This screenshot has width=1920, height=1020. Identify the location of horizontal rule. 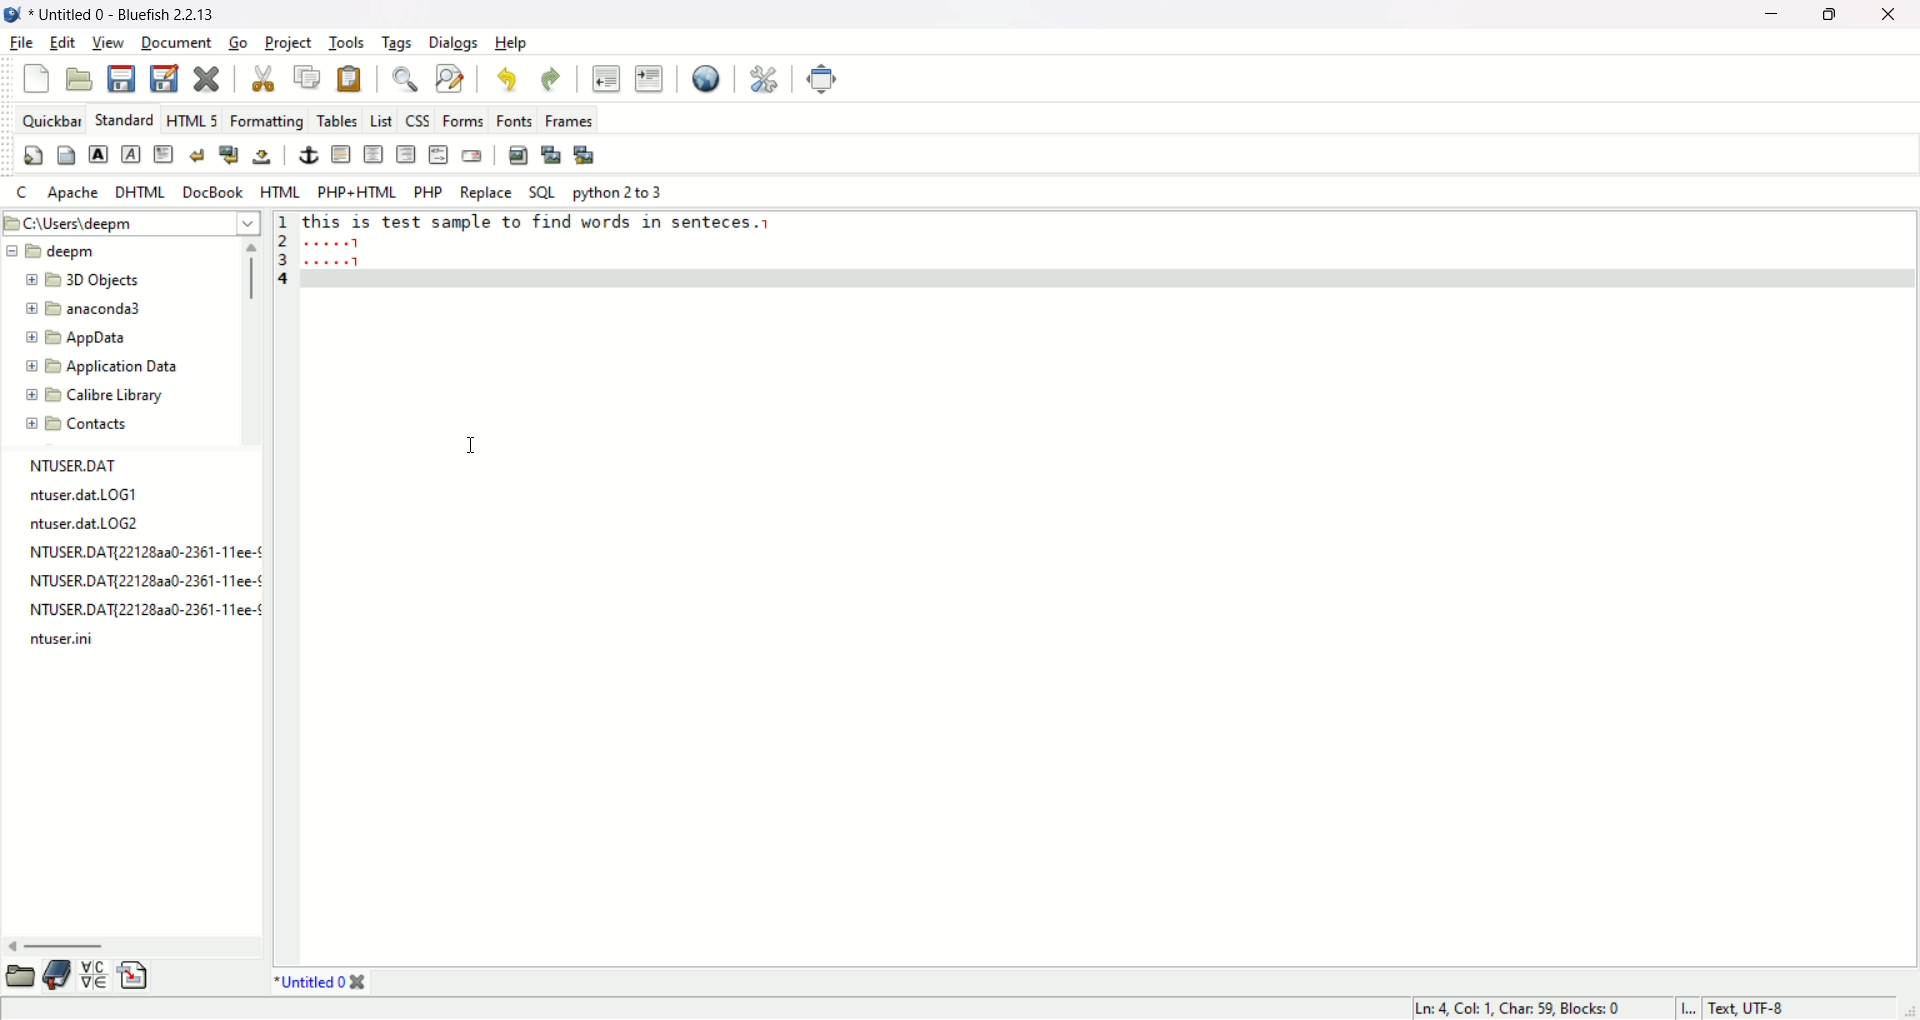
(342, 155).